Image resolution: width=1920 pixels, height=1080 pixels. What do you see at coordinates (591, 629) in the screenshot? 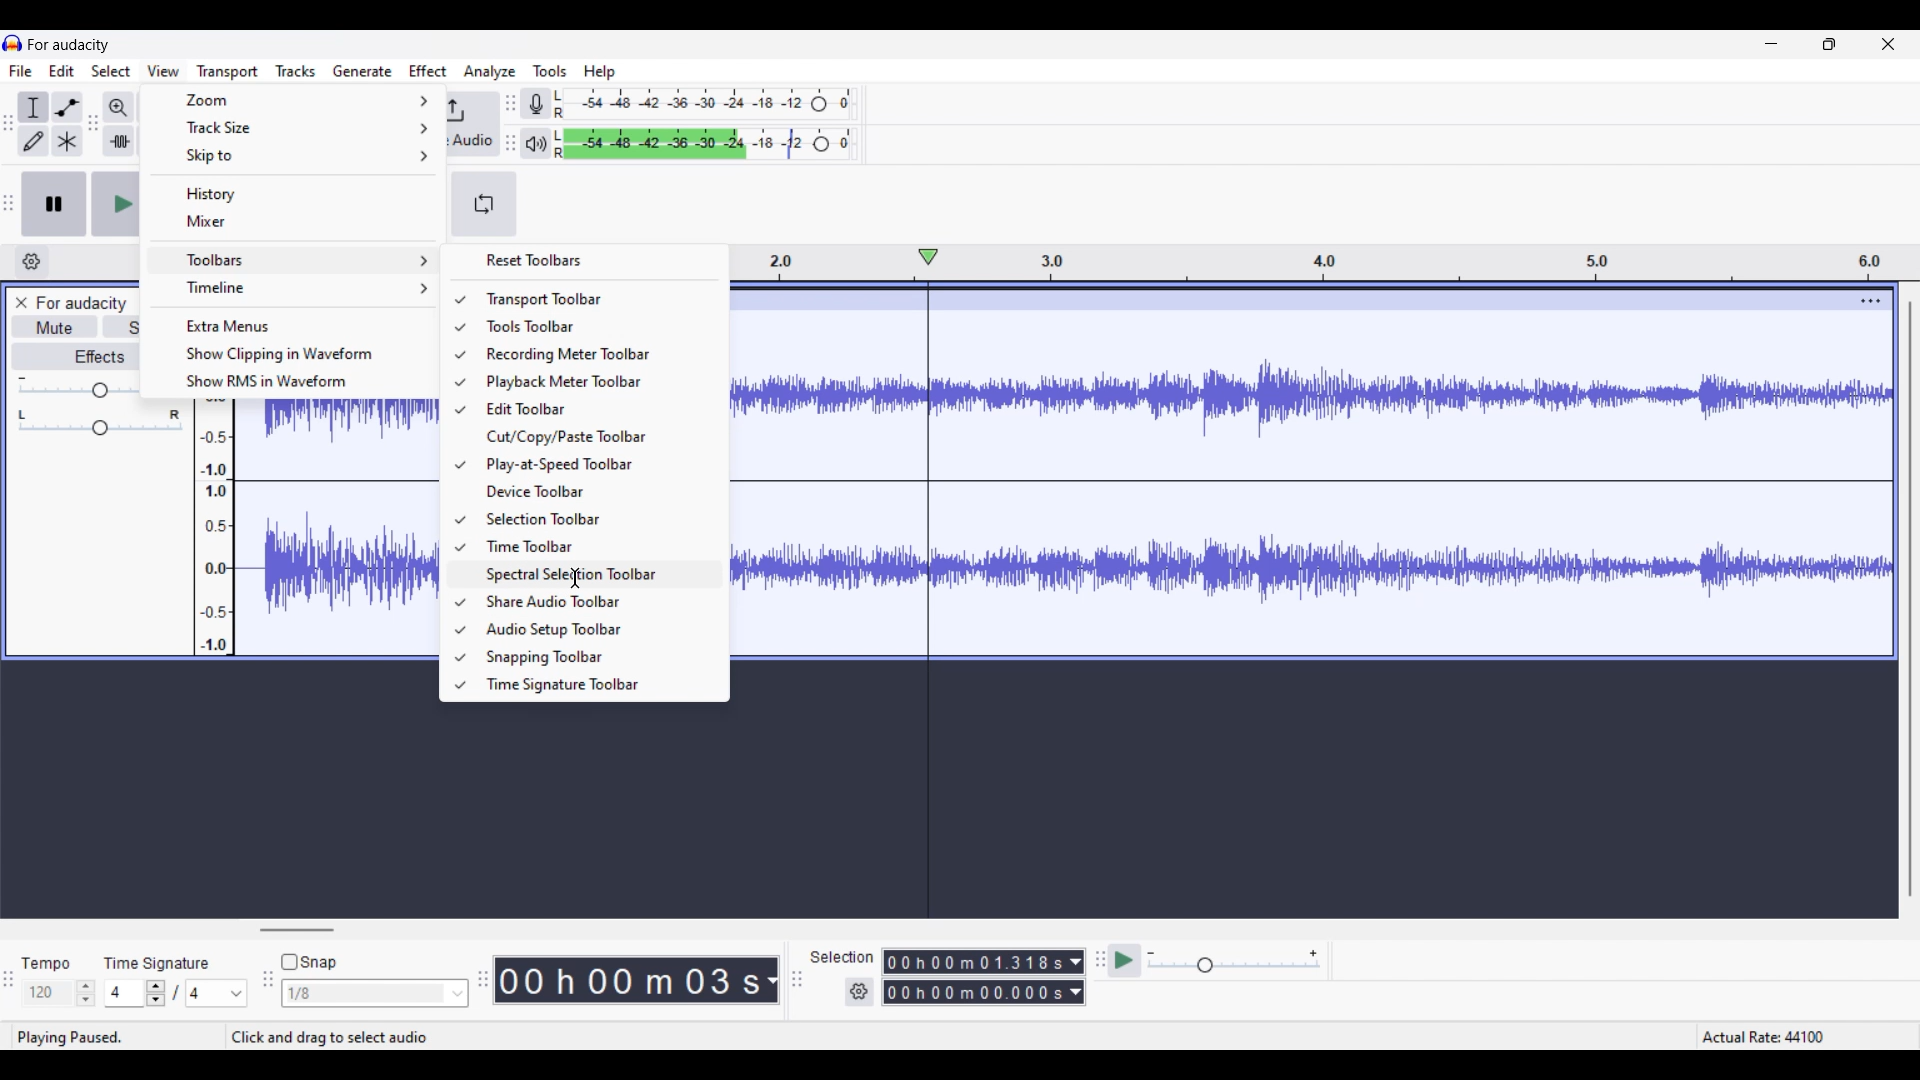
I see `Audio setup toolbar` at bounding box center [591, 629].